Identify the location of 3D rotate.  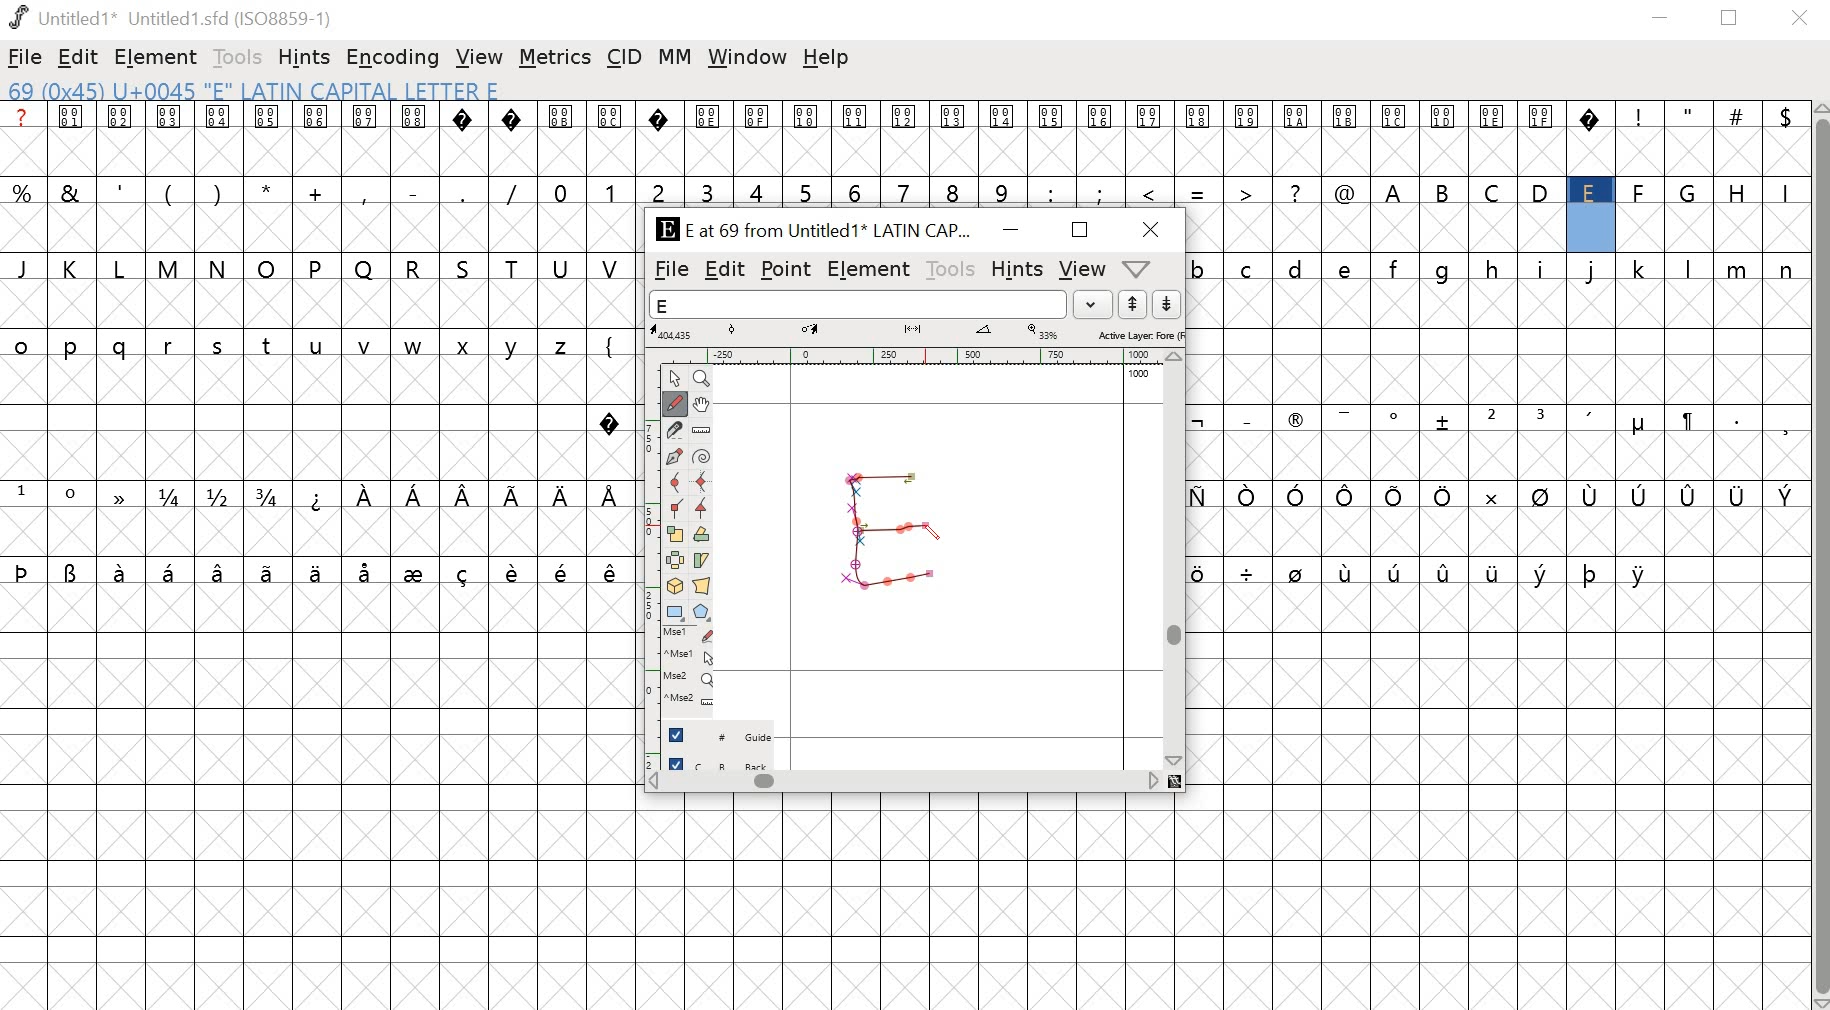
(675, 588).